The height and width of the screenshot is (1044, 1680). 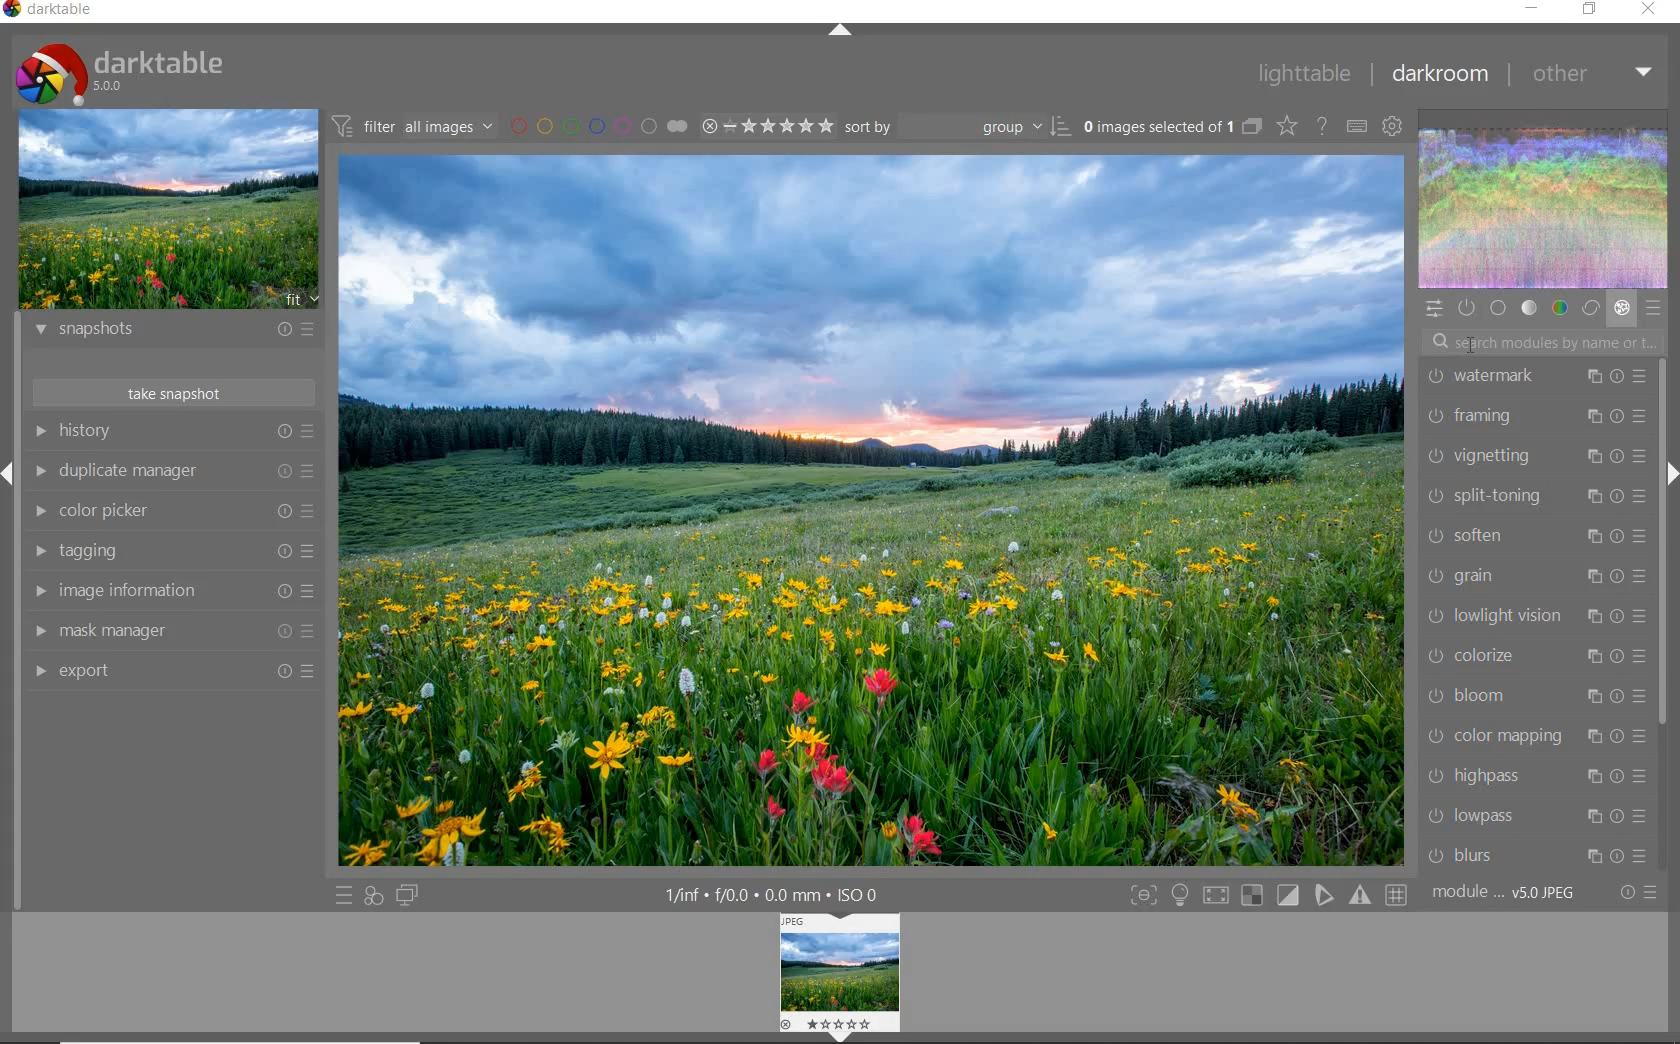 I want to click on blurs, so click(x=1536, y=856).